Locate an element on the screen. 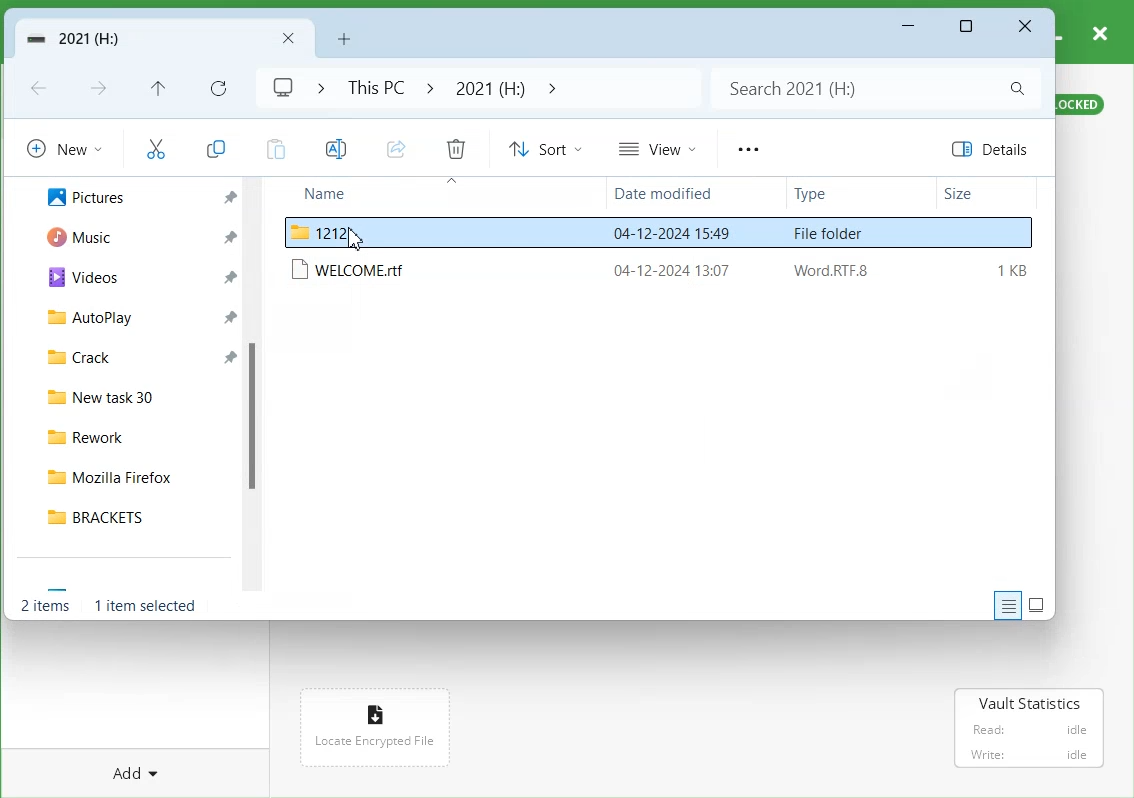  New is located at coordinates (64, 147).